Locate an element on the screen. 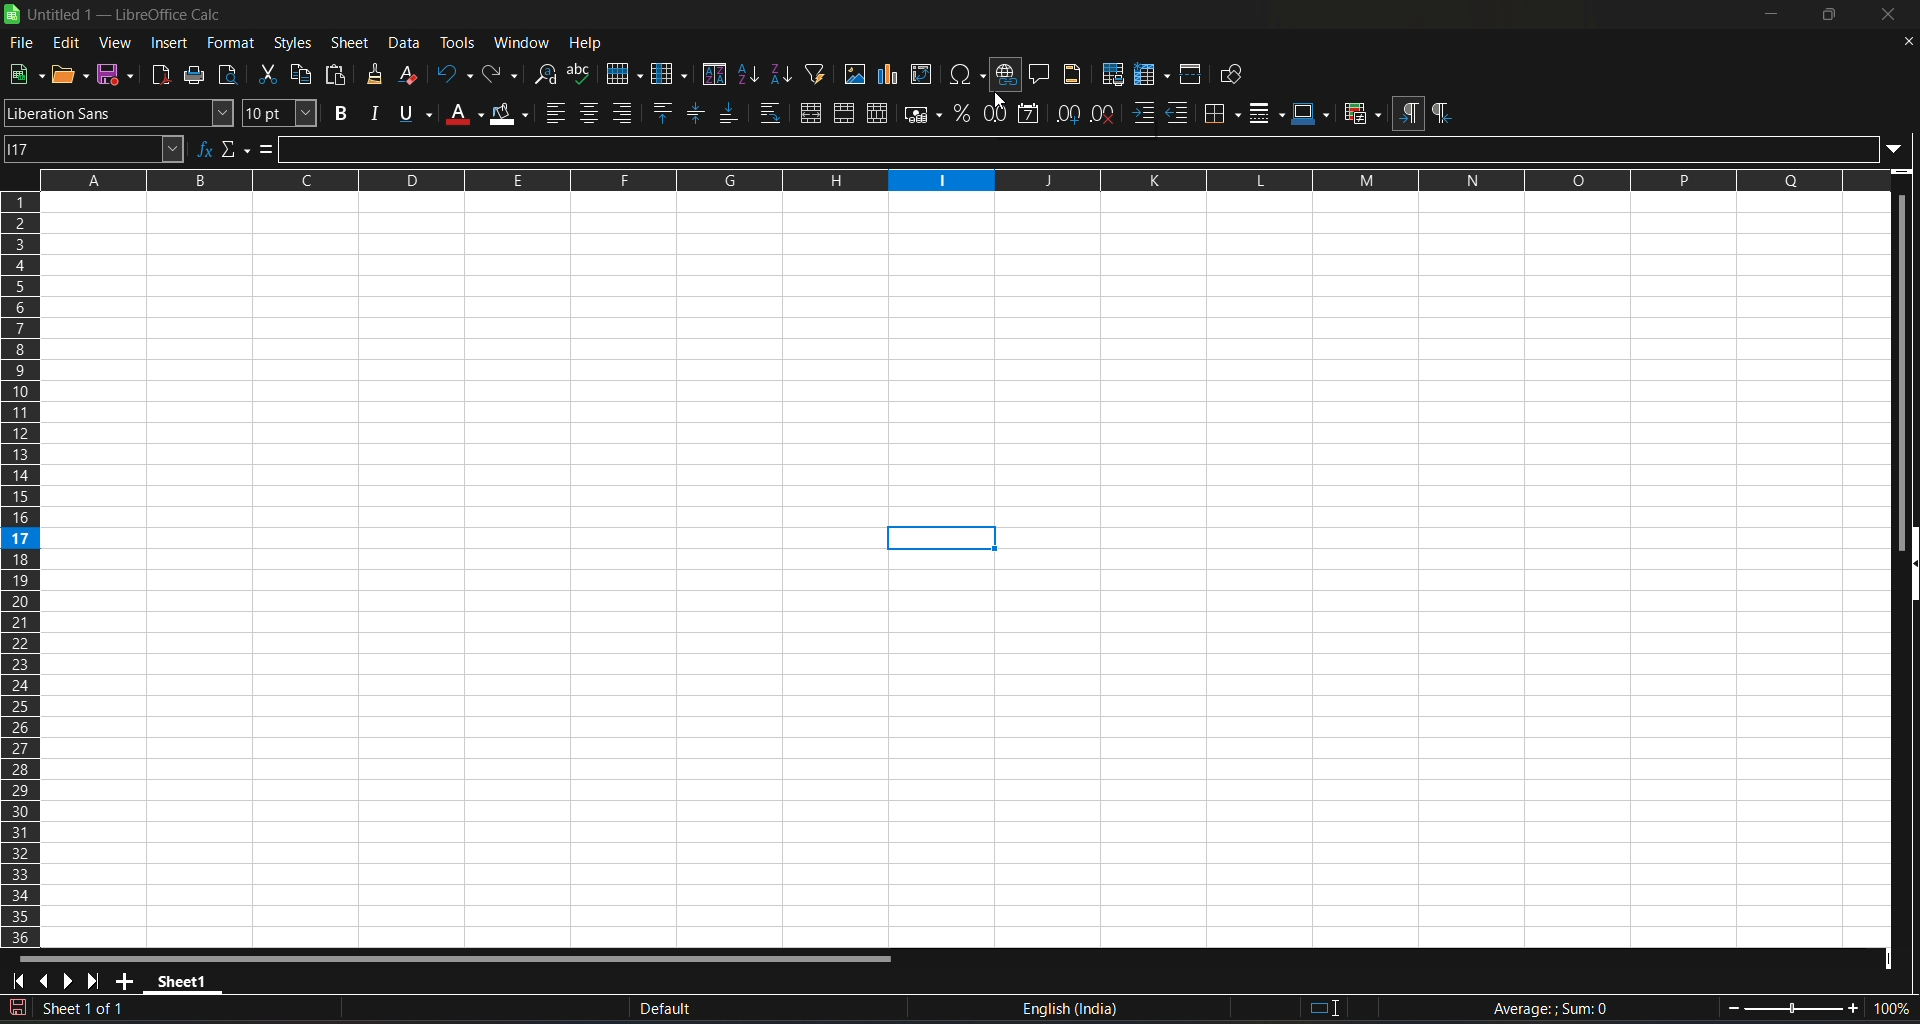 This screenshot has height=1024, width=1920. align center is located at coordinates (590, 113).